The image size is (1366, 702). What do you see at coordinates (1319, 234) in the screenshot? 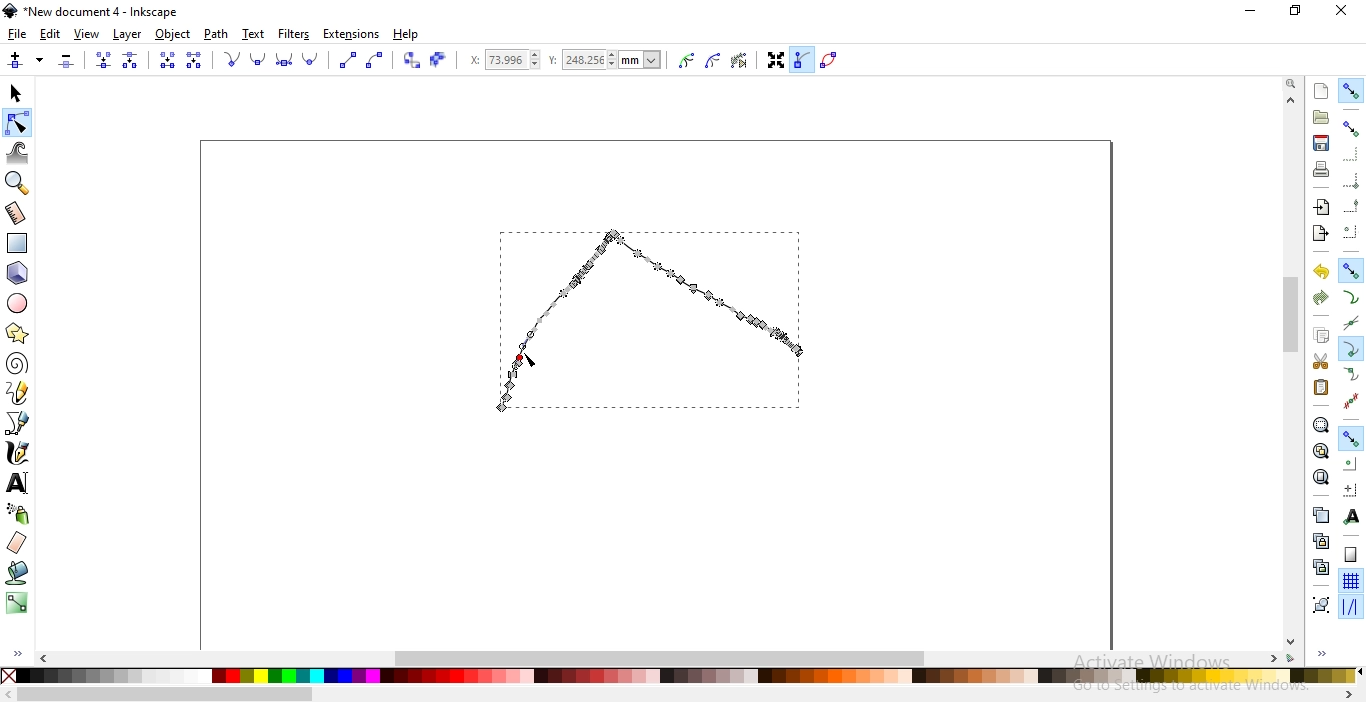
I see `export this document` at bounding box center [1319, 234].